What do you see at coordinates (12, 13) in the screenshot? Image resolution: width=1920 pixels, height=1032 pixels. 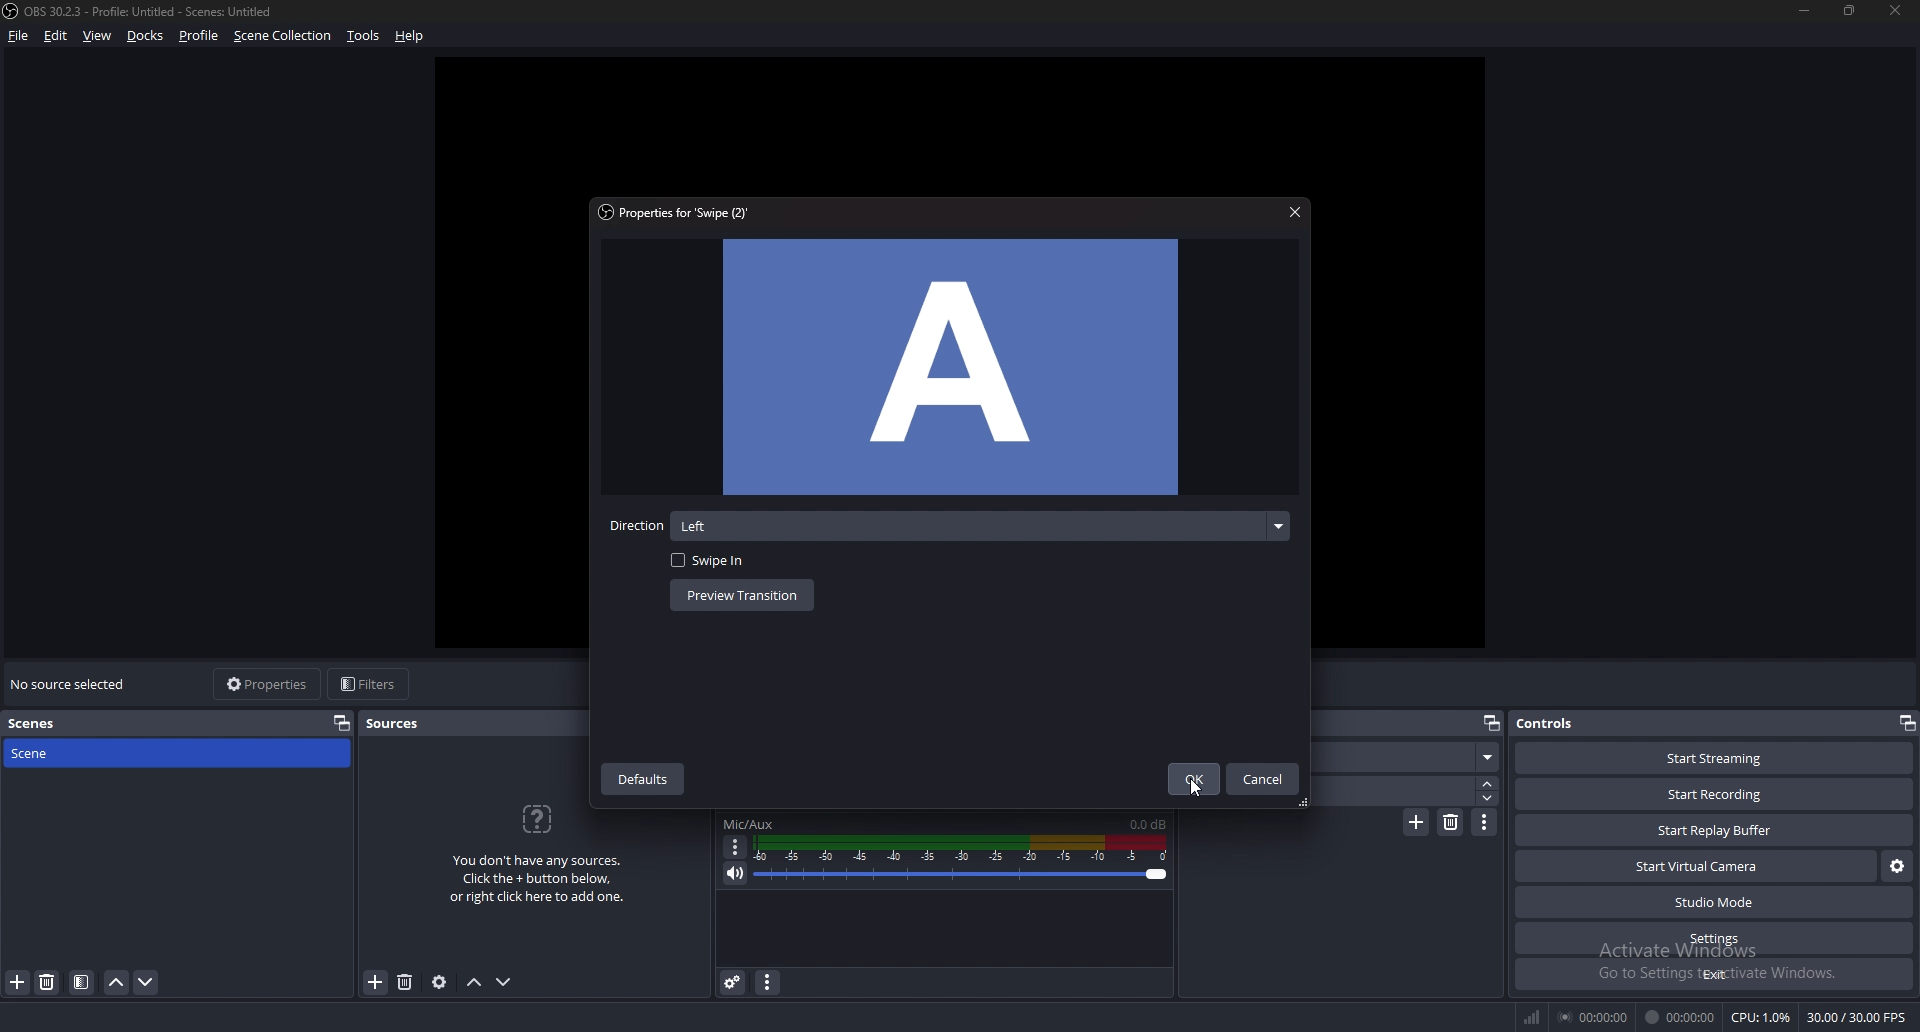 I see `obs logo` at bounding box center [12, 13].